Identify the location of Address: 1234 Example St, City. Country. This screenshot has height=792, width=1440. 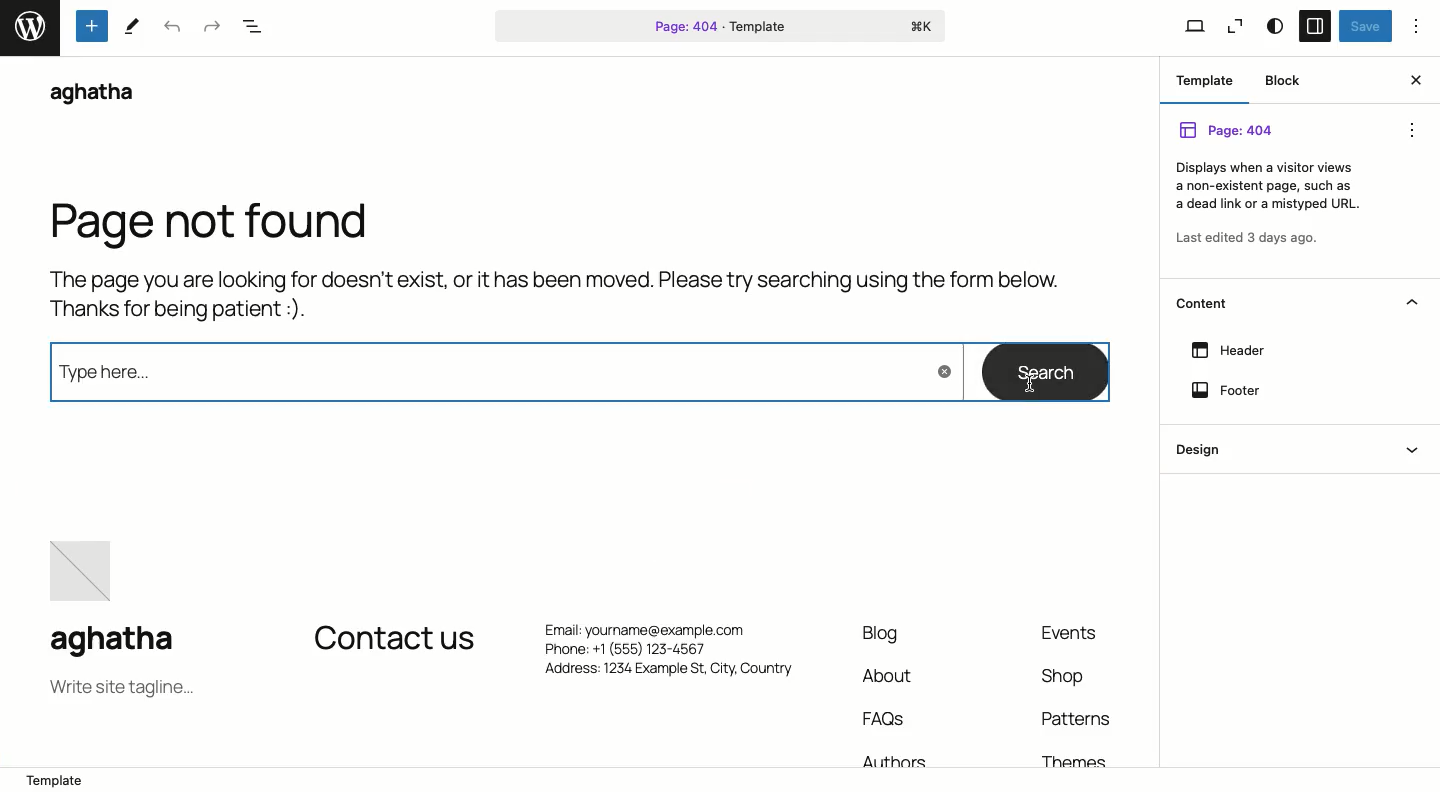
(667, 674).